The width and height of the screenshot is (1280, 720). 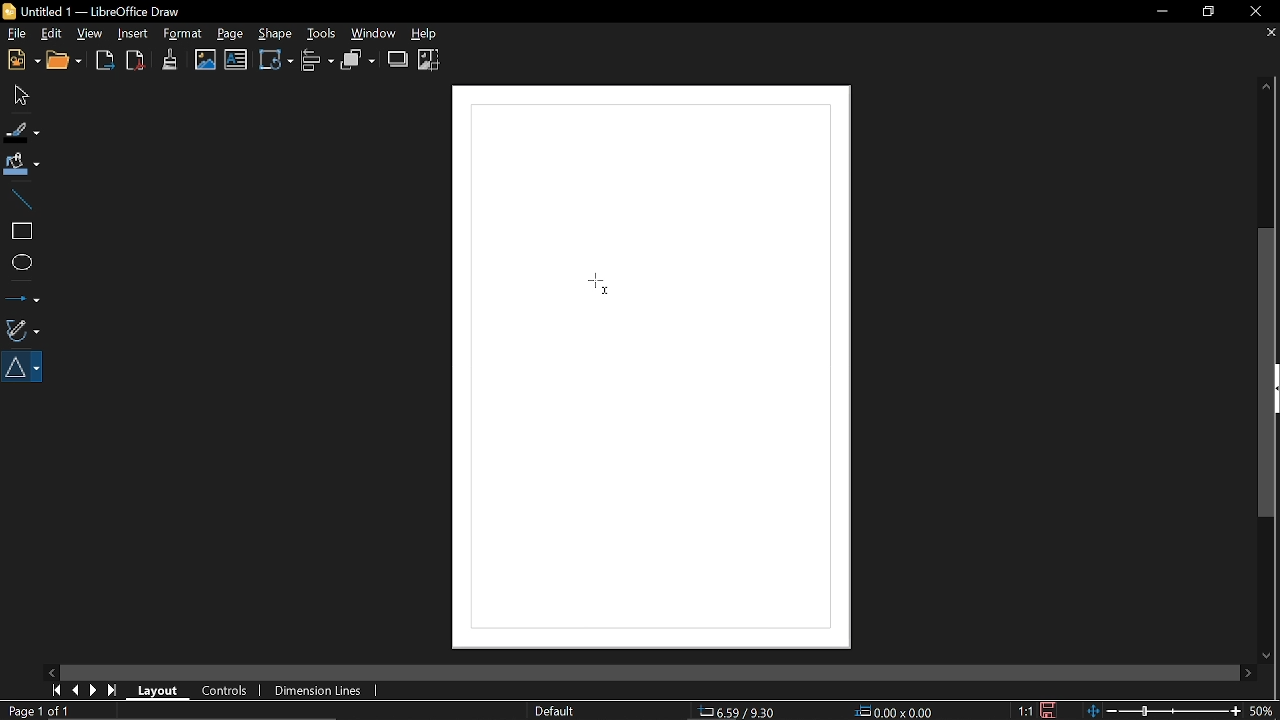 What do you see at coordinates (24, 367) in the screenshot?
I see `Basic shapes` at bounding box center [24, 367].